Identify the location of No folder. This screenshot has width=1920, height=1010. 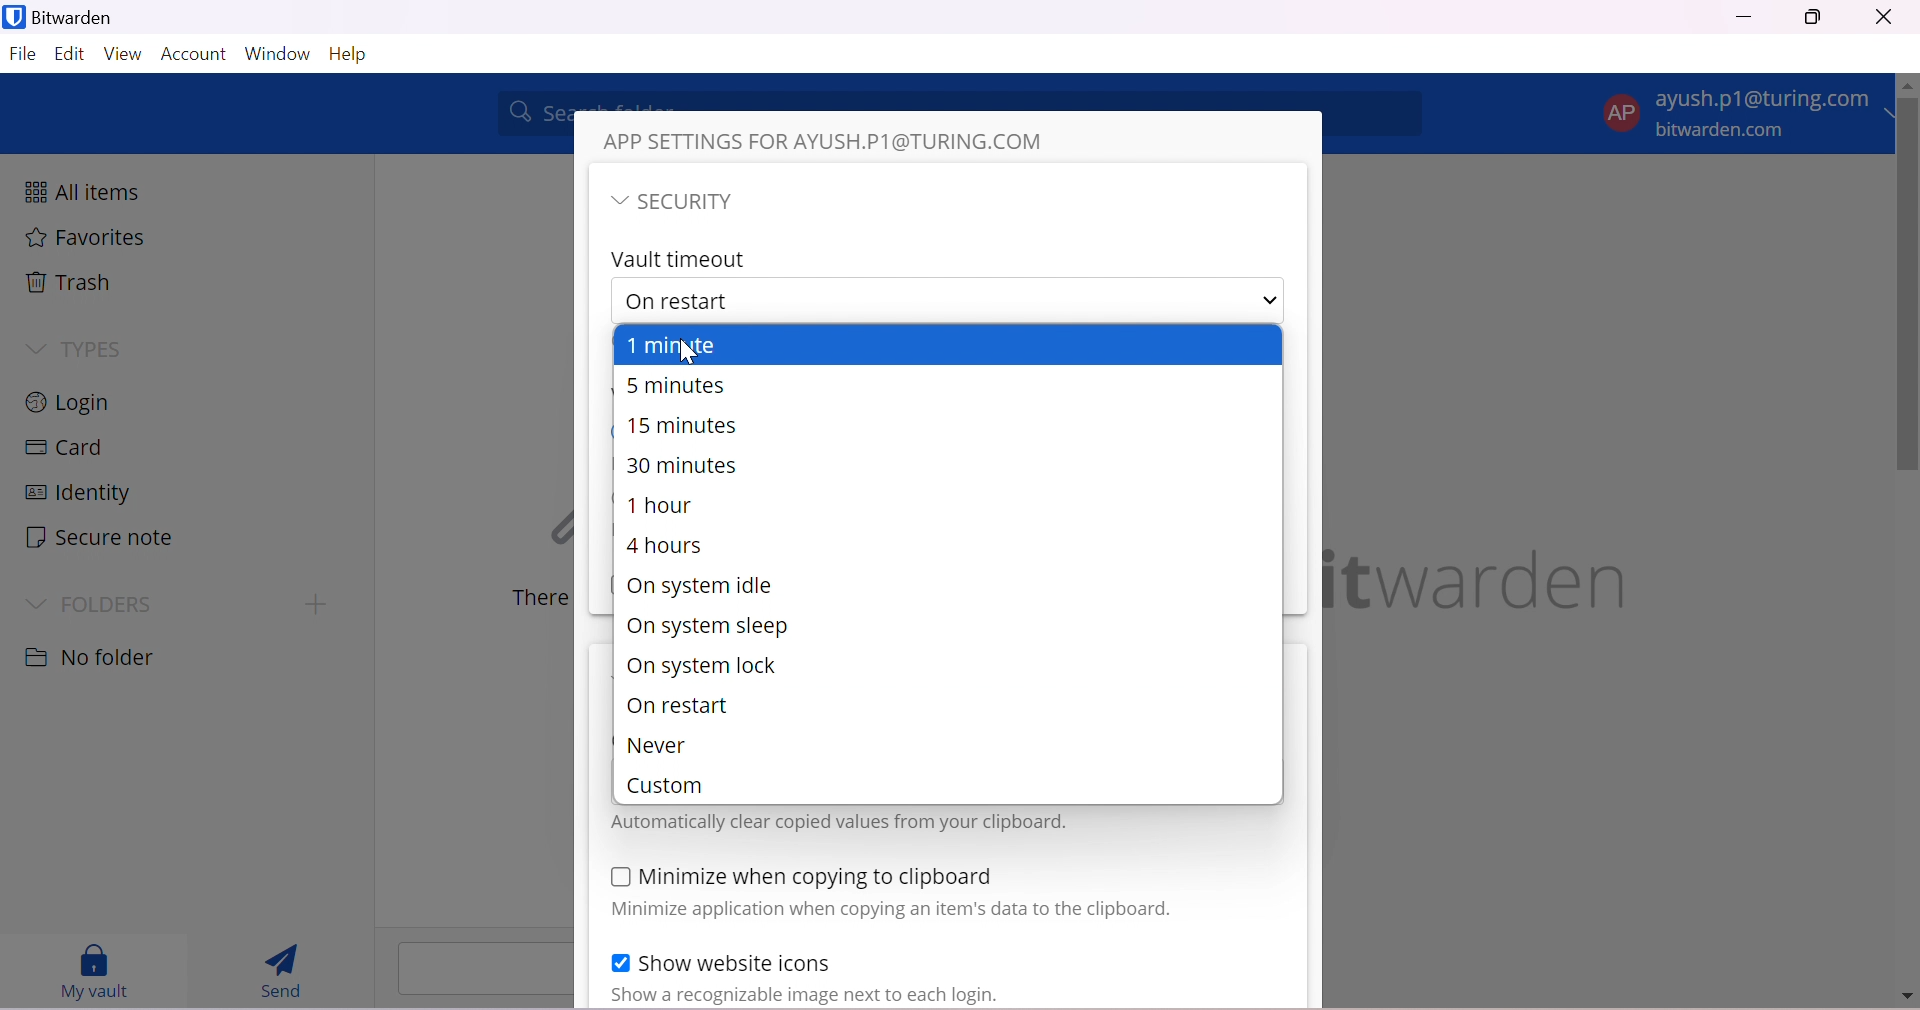
(93, 660).